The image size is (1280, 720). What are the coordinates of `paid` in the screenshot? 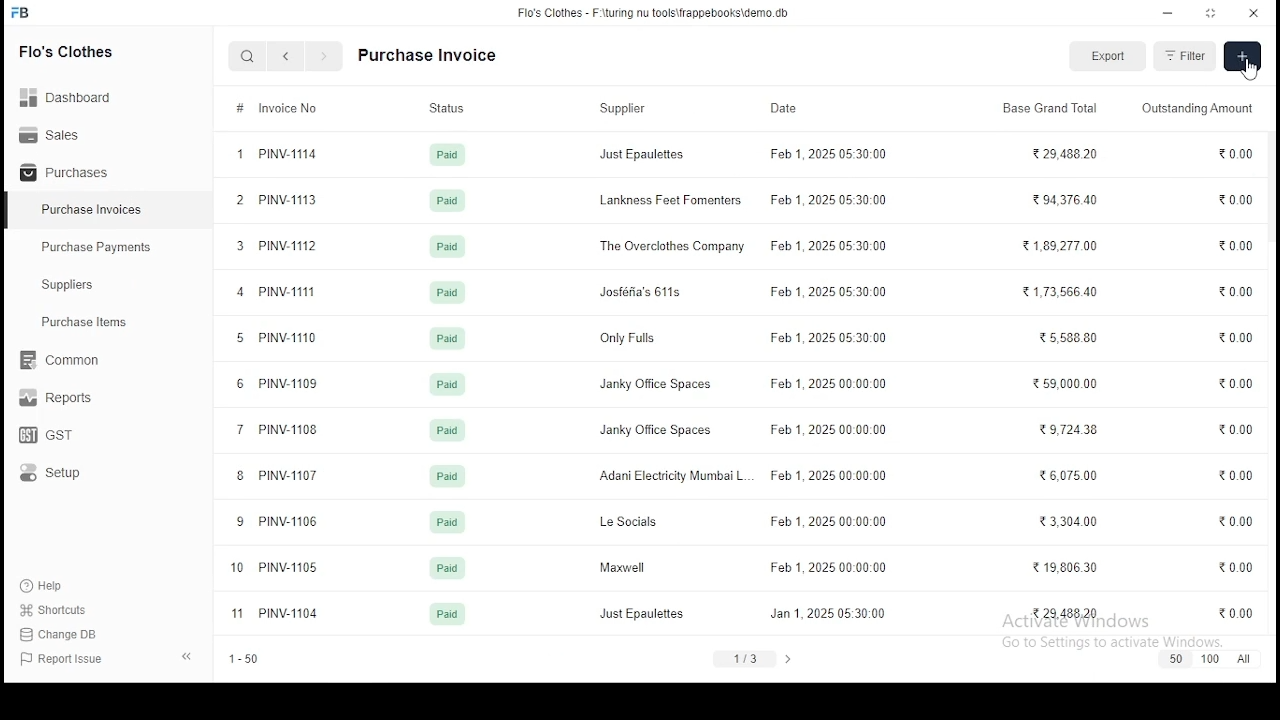 It's located at (447, 524).